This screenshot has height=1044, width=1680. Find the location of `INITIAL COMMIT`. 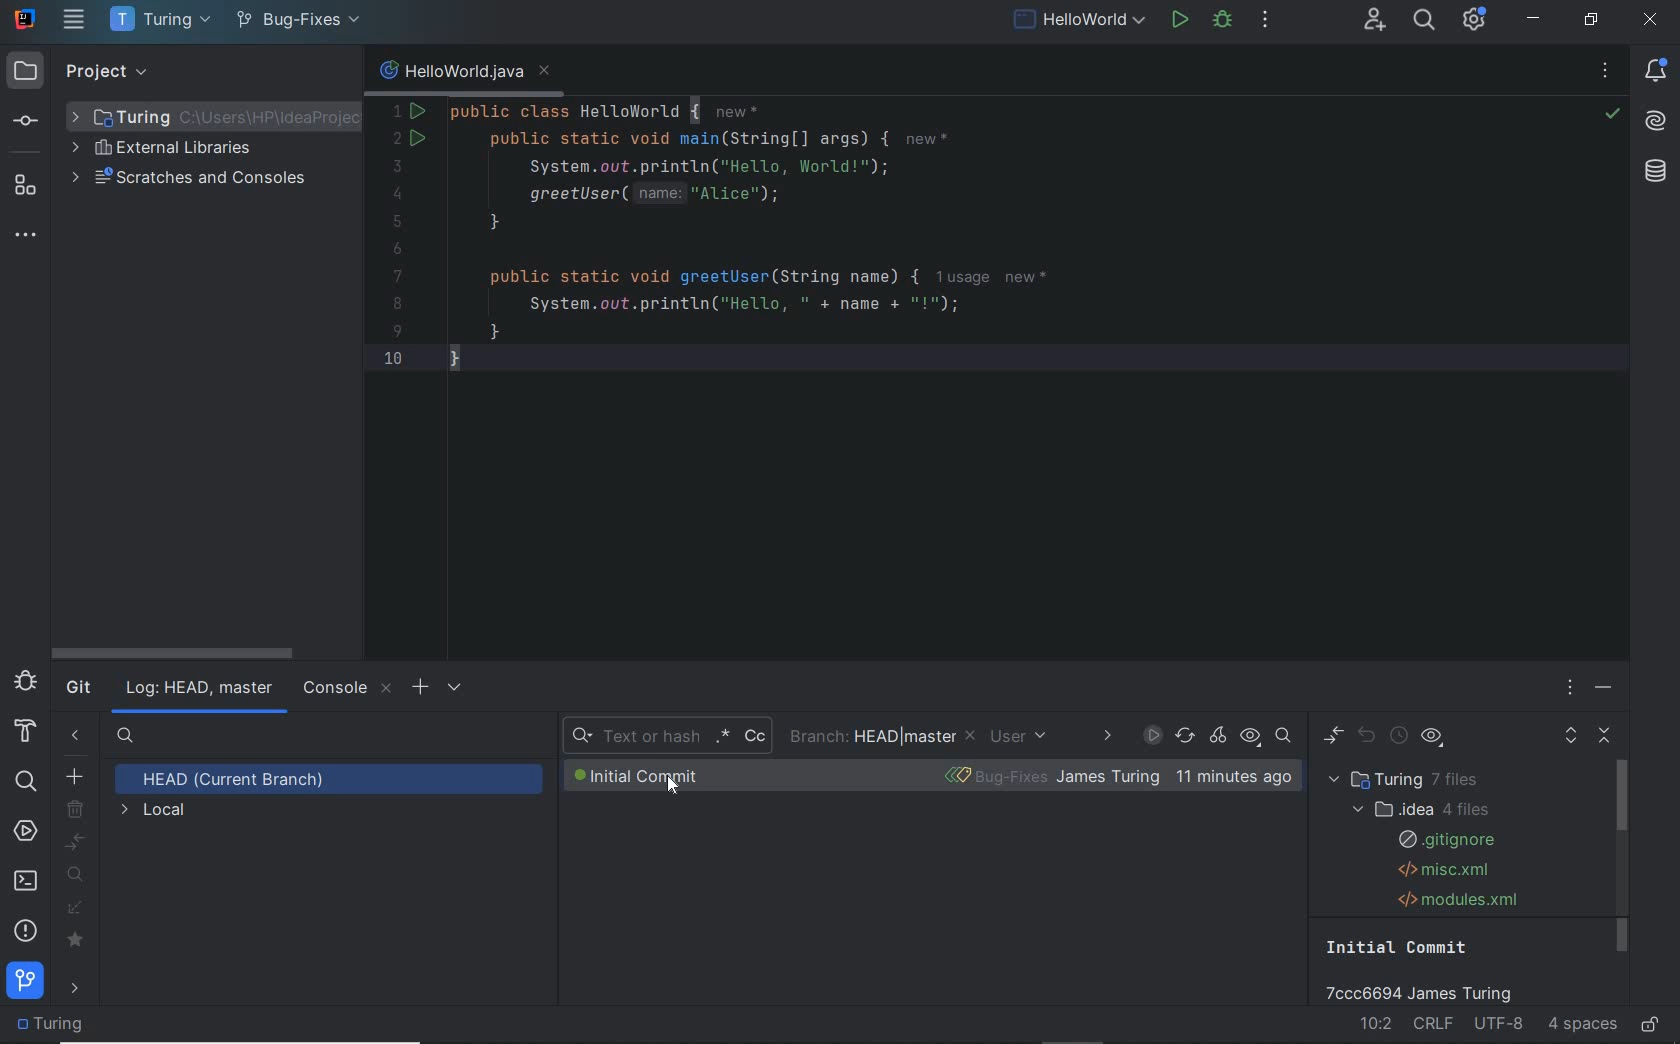

INITIAL COMMIT is located at coordinates (661, 776).